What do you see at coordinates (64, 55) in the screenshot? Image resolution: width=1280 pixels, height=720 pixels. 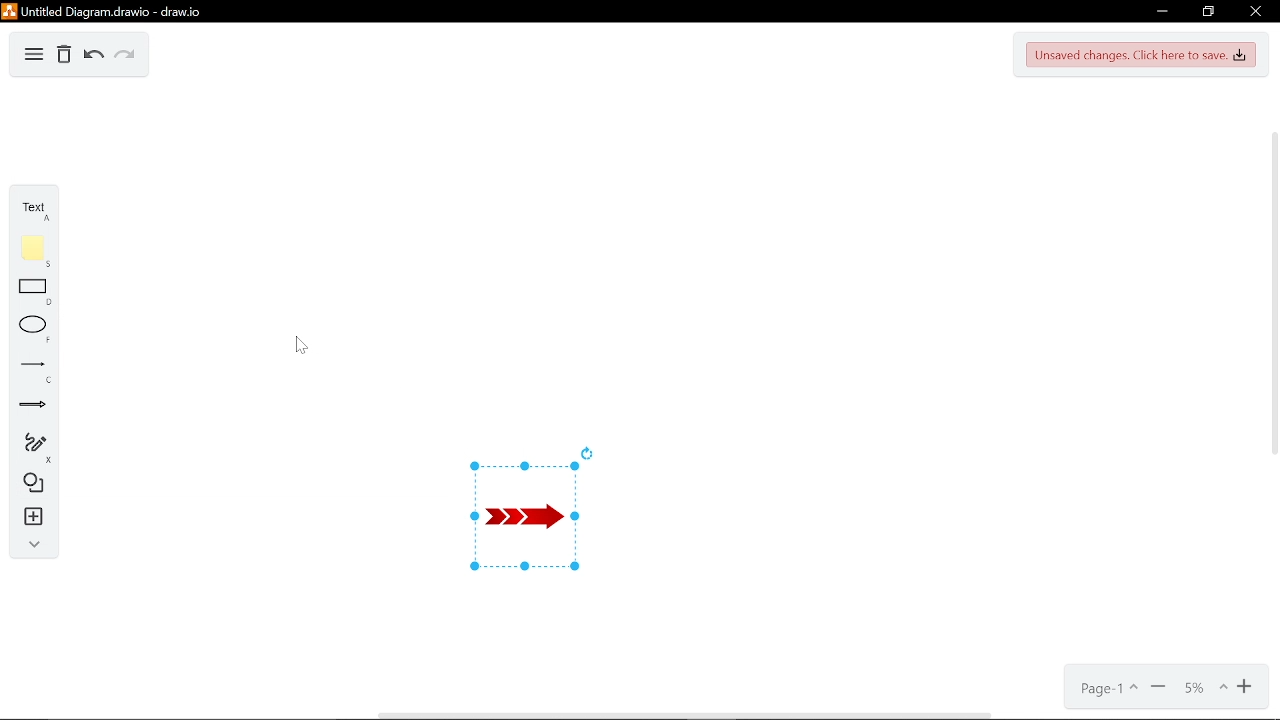 I see `Delete` at bounding box center [64, 55].